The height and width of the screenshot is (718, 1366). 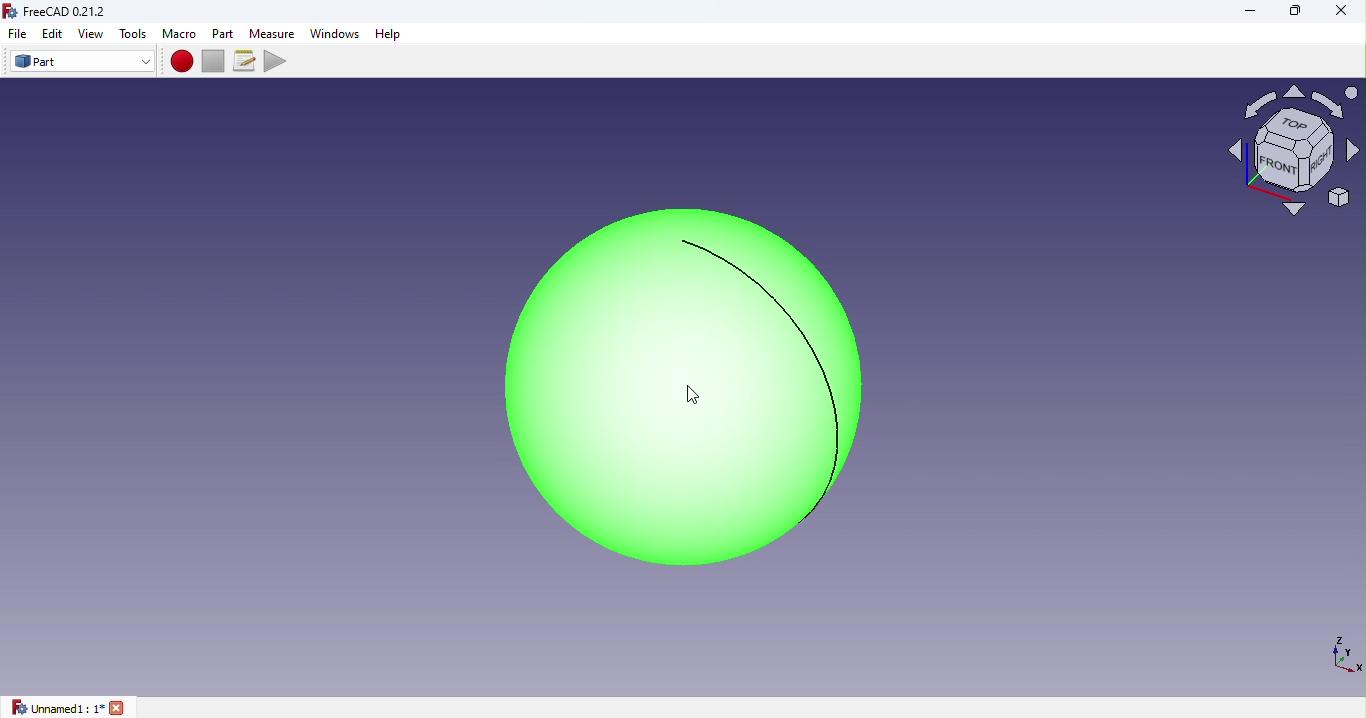 What do you see at coordinates (225, 33) in the screenshot?
I see `Part` at bounding box center [225, 33].